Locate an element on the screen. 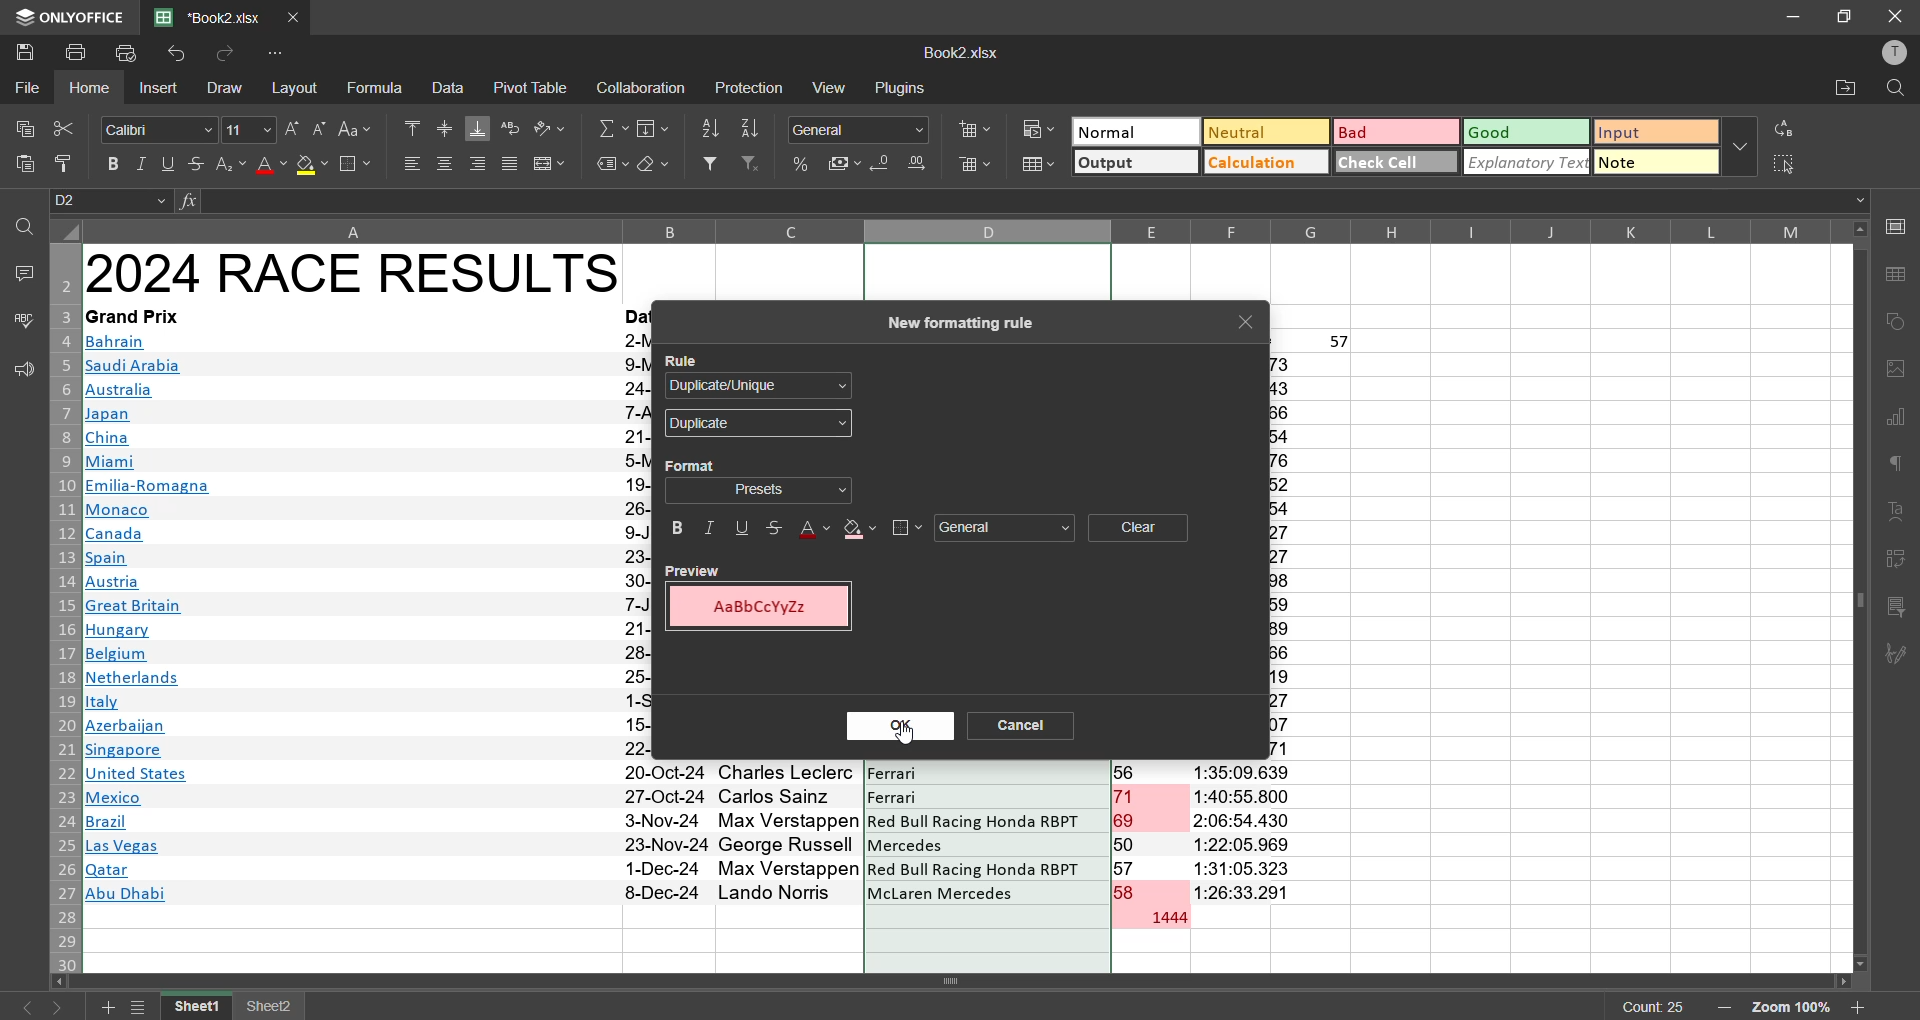  replace is located at coordinates (1788, 128).